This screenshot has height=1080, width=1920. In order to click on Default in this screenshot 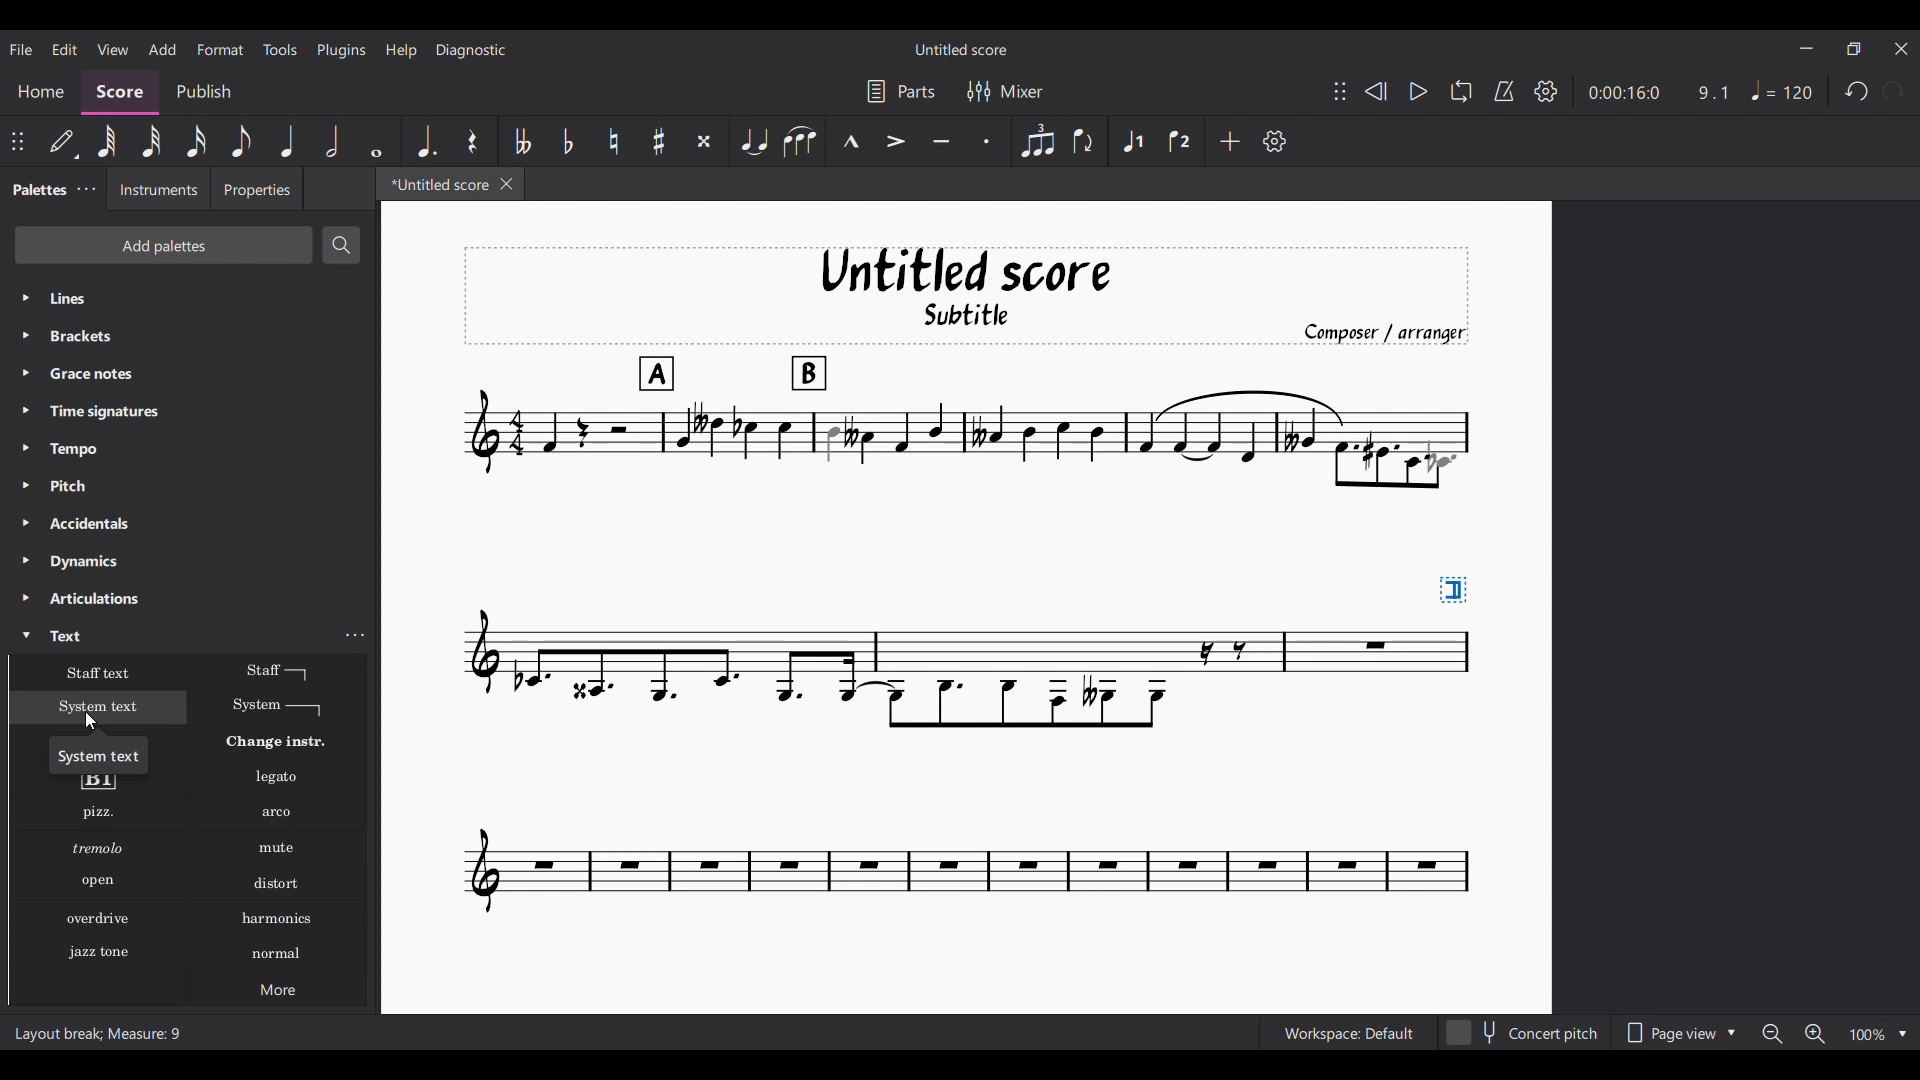, I will do `click(63, 141)`.